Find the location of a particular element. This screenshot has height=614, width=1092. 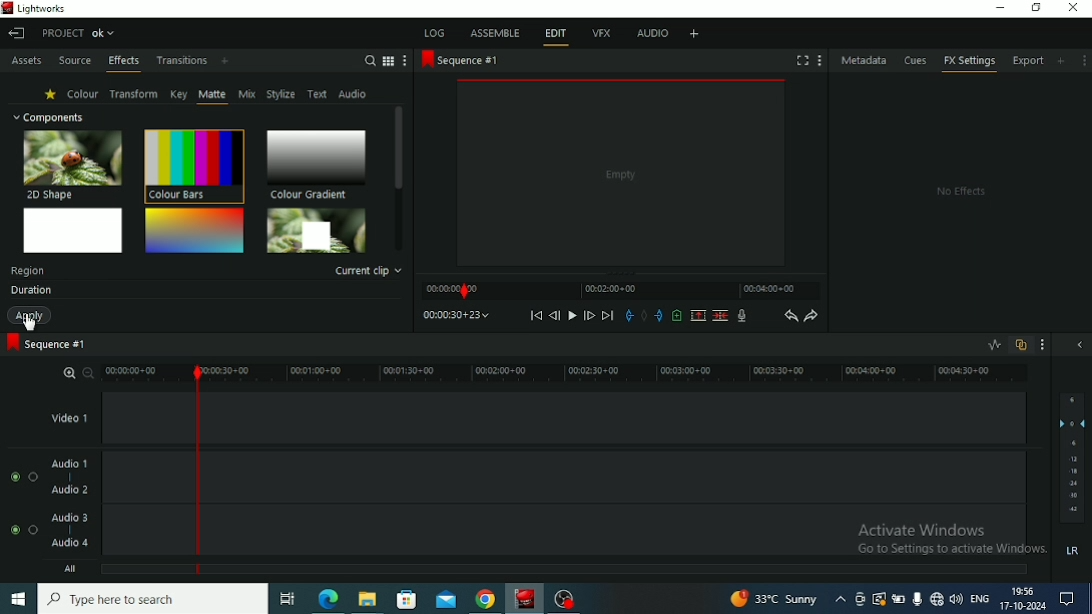

Apply is located at coordinates (32, 316).